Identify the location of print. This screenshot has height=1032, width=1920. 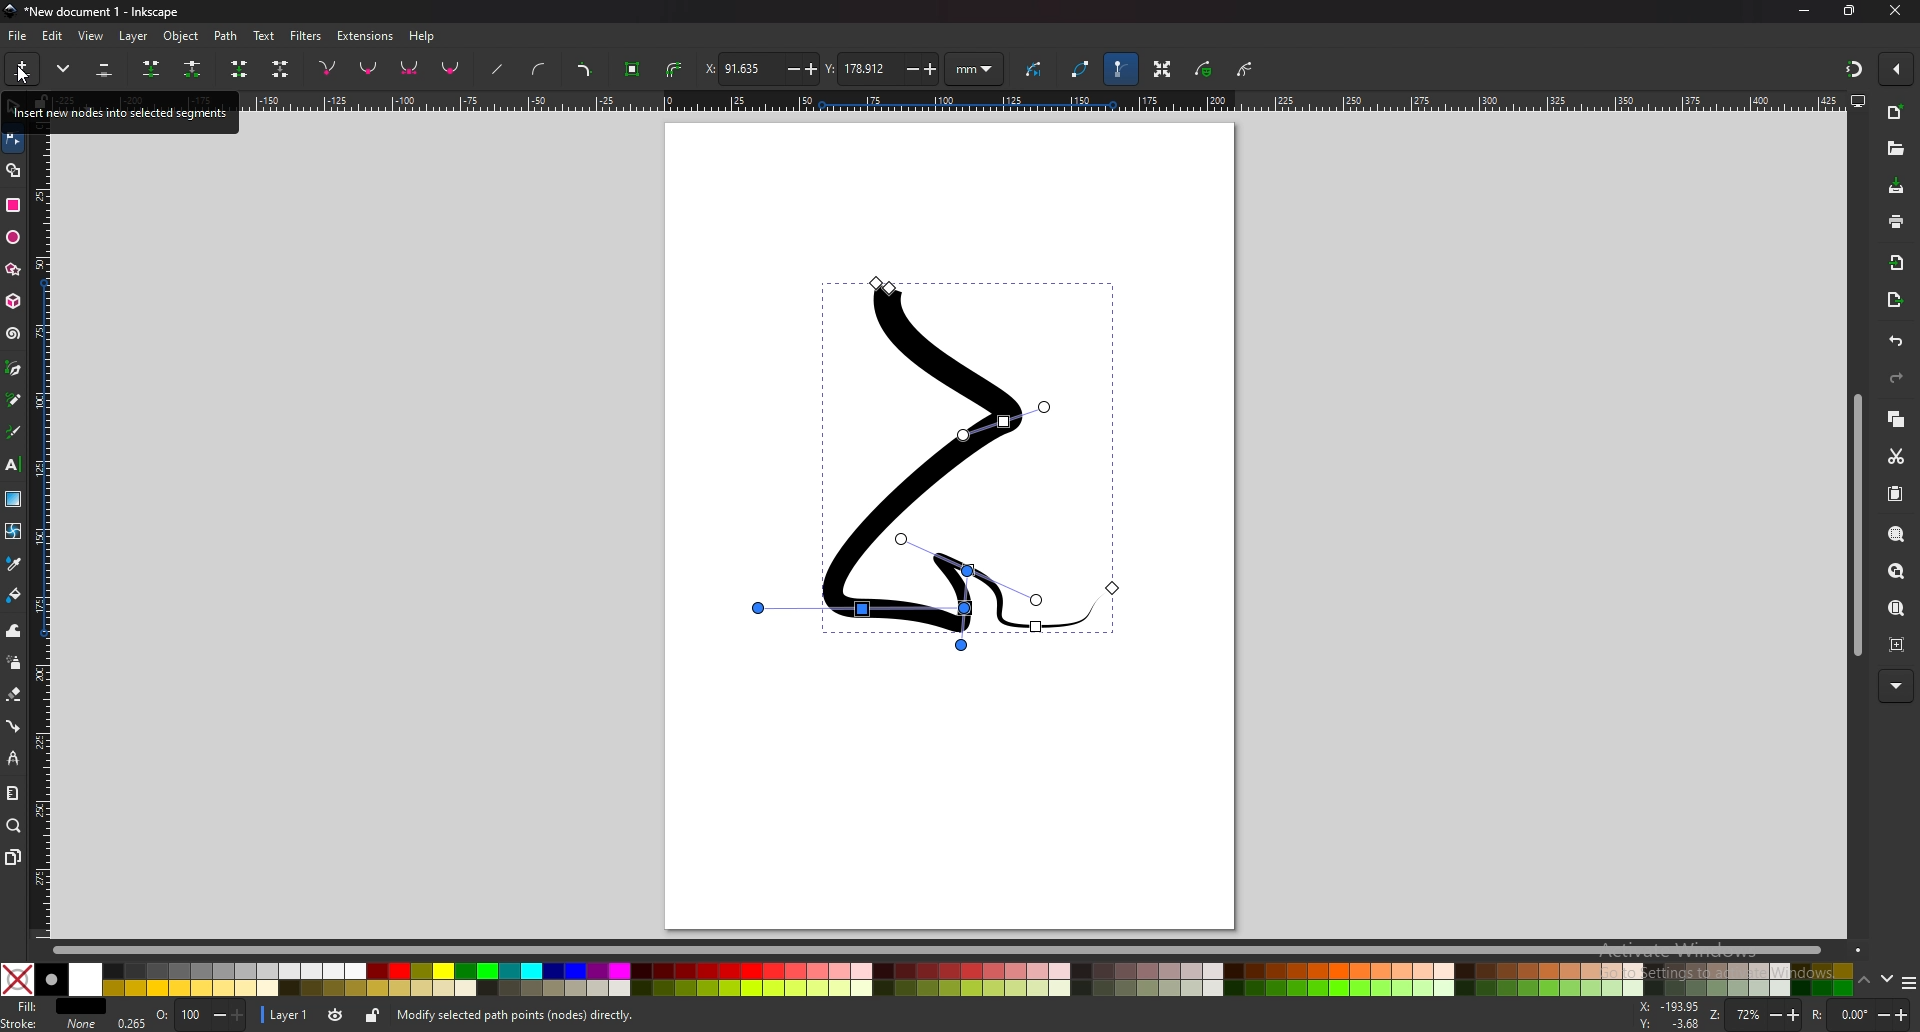
(1897, 223).